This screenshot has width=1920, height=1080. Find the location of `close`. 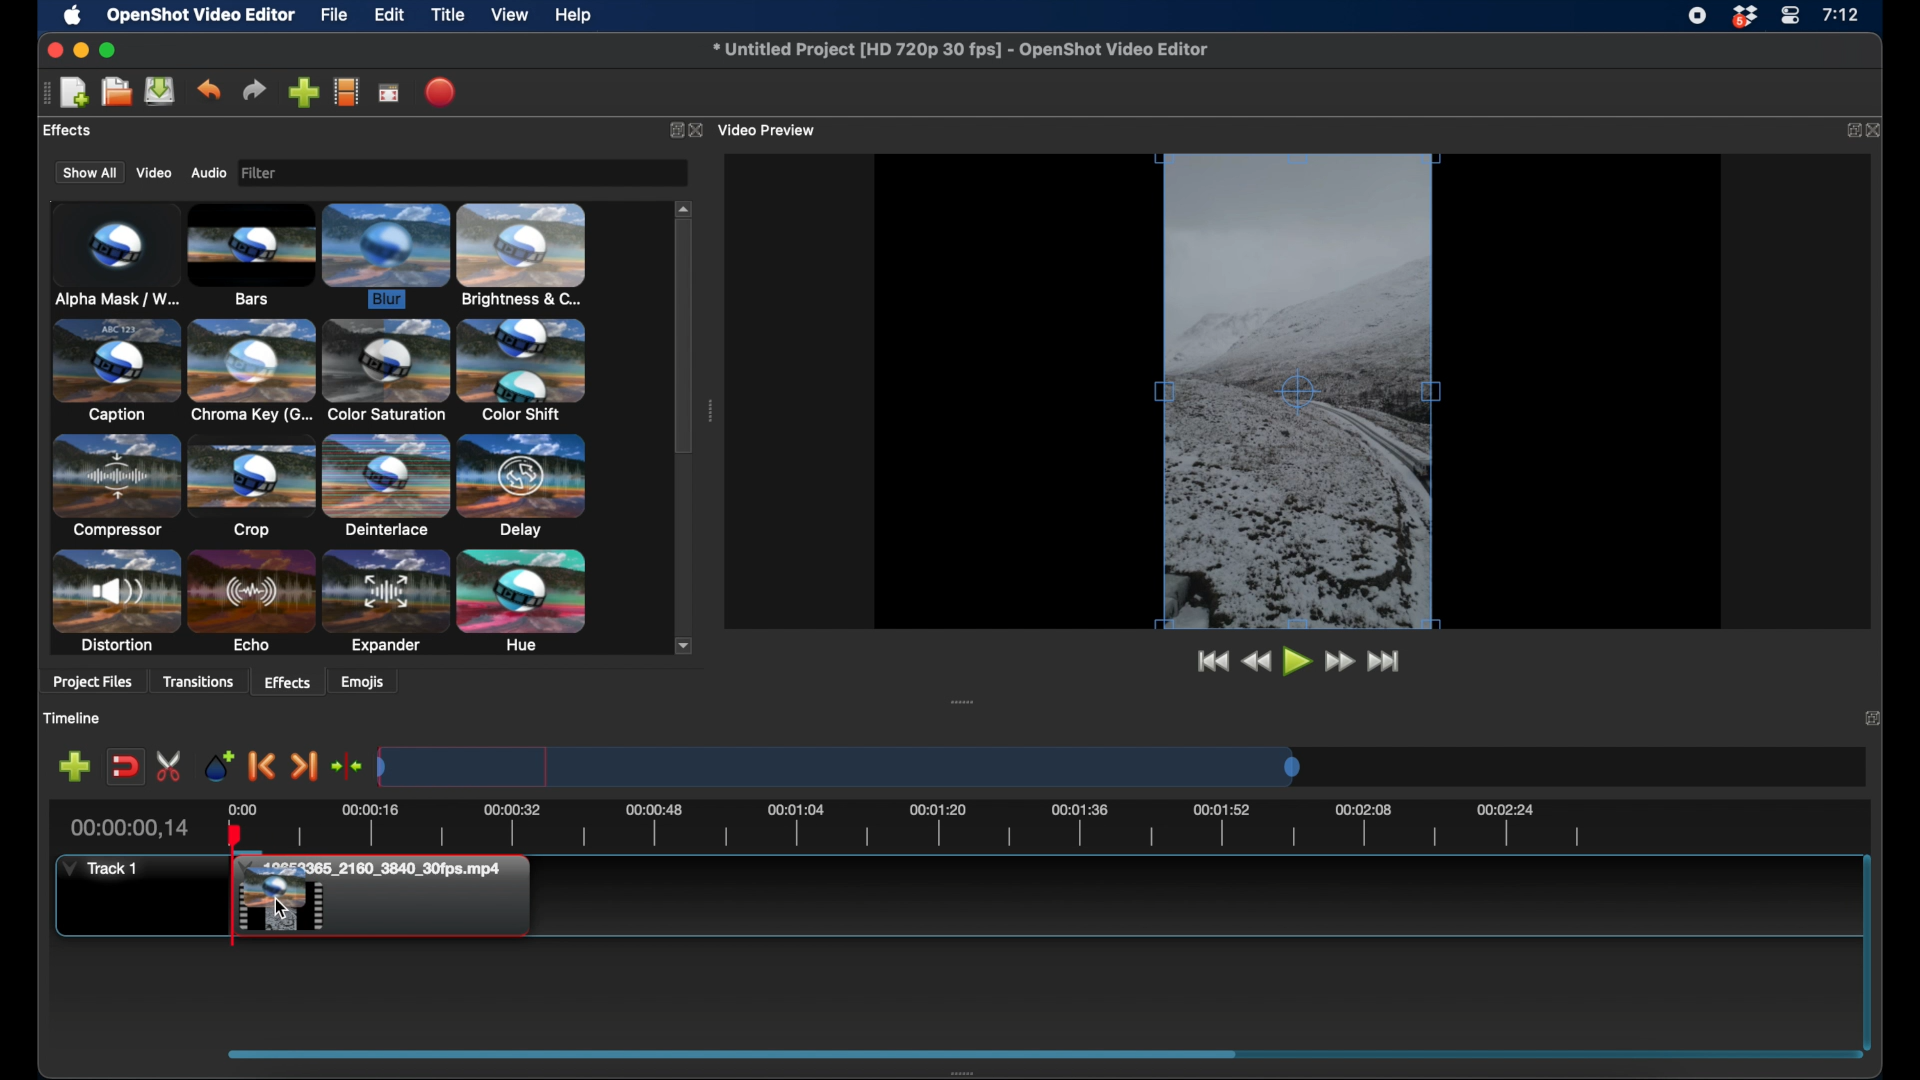

close is located at coordinates (1879, 131).